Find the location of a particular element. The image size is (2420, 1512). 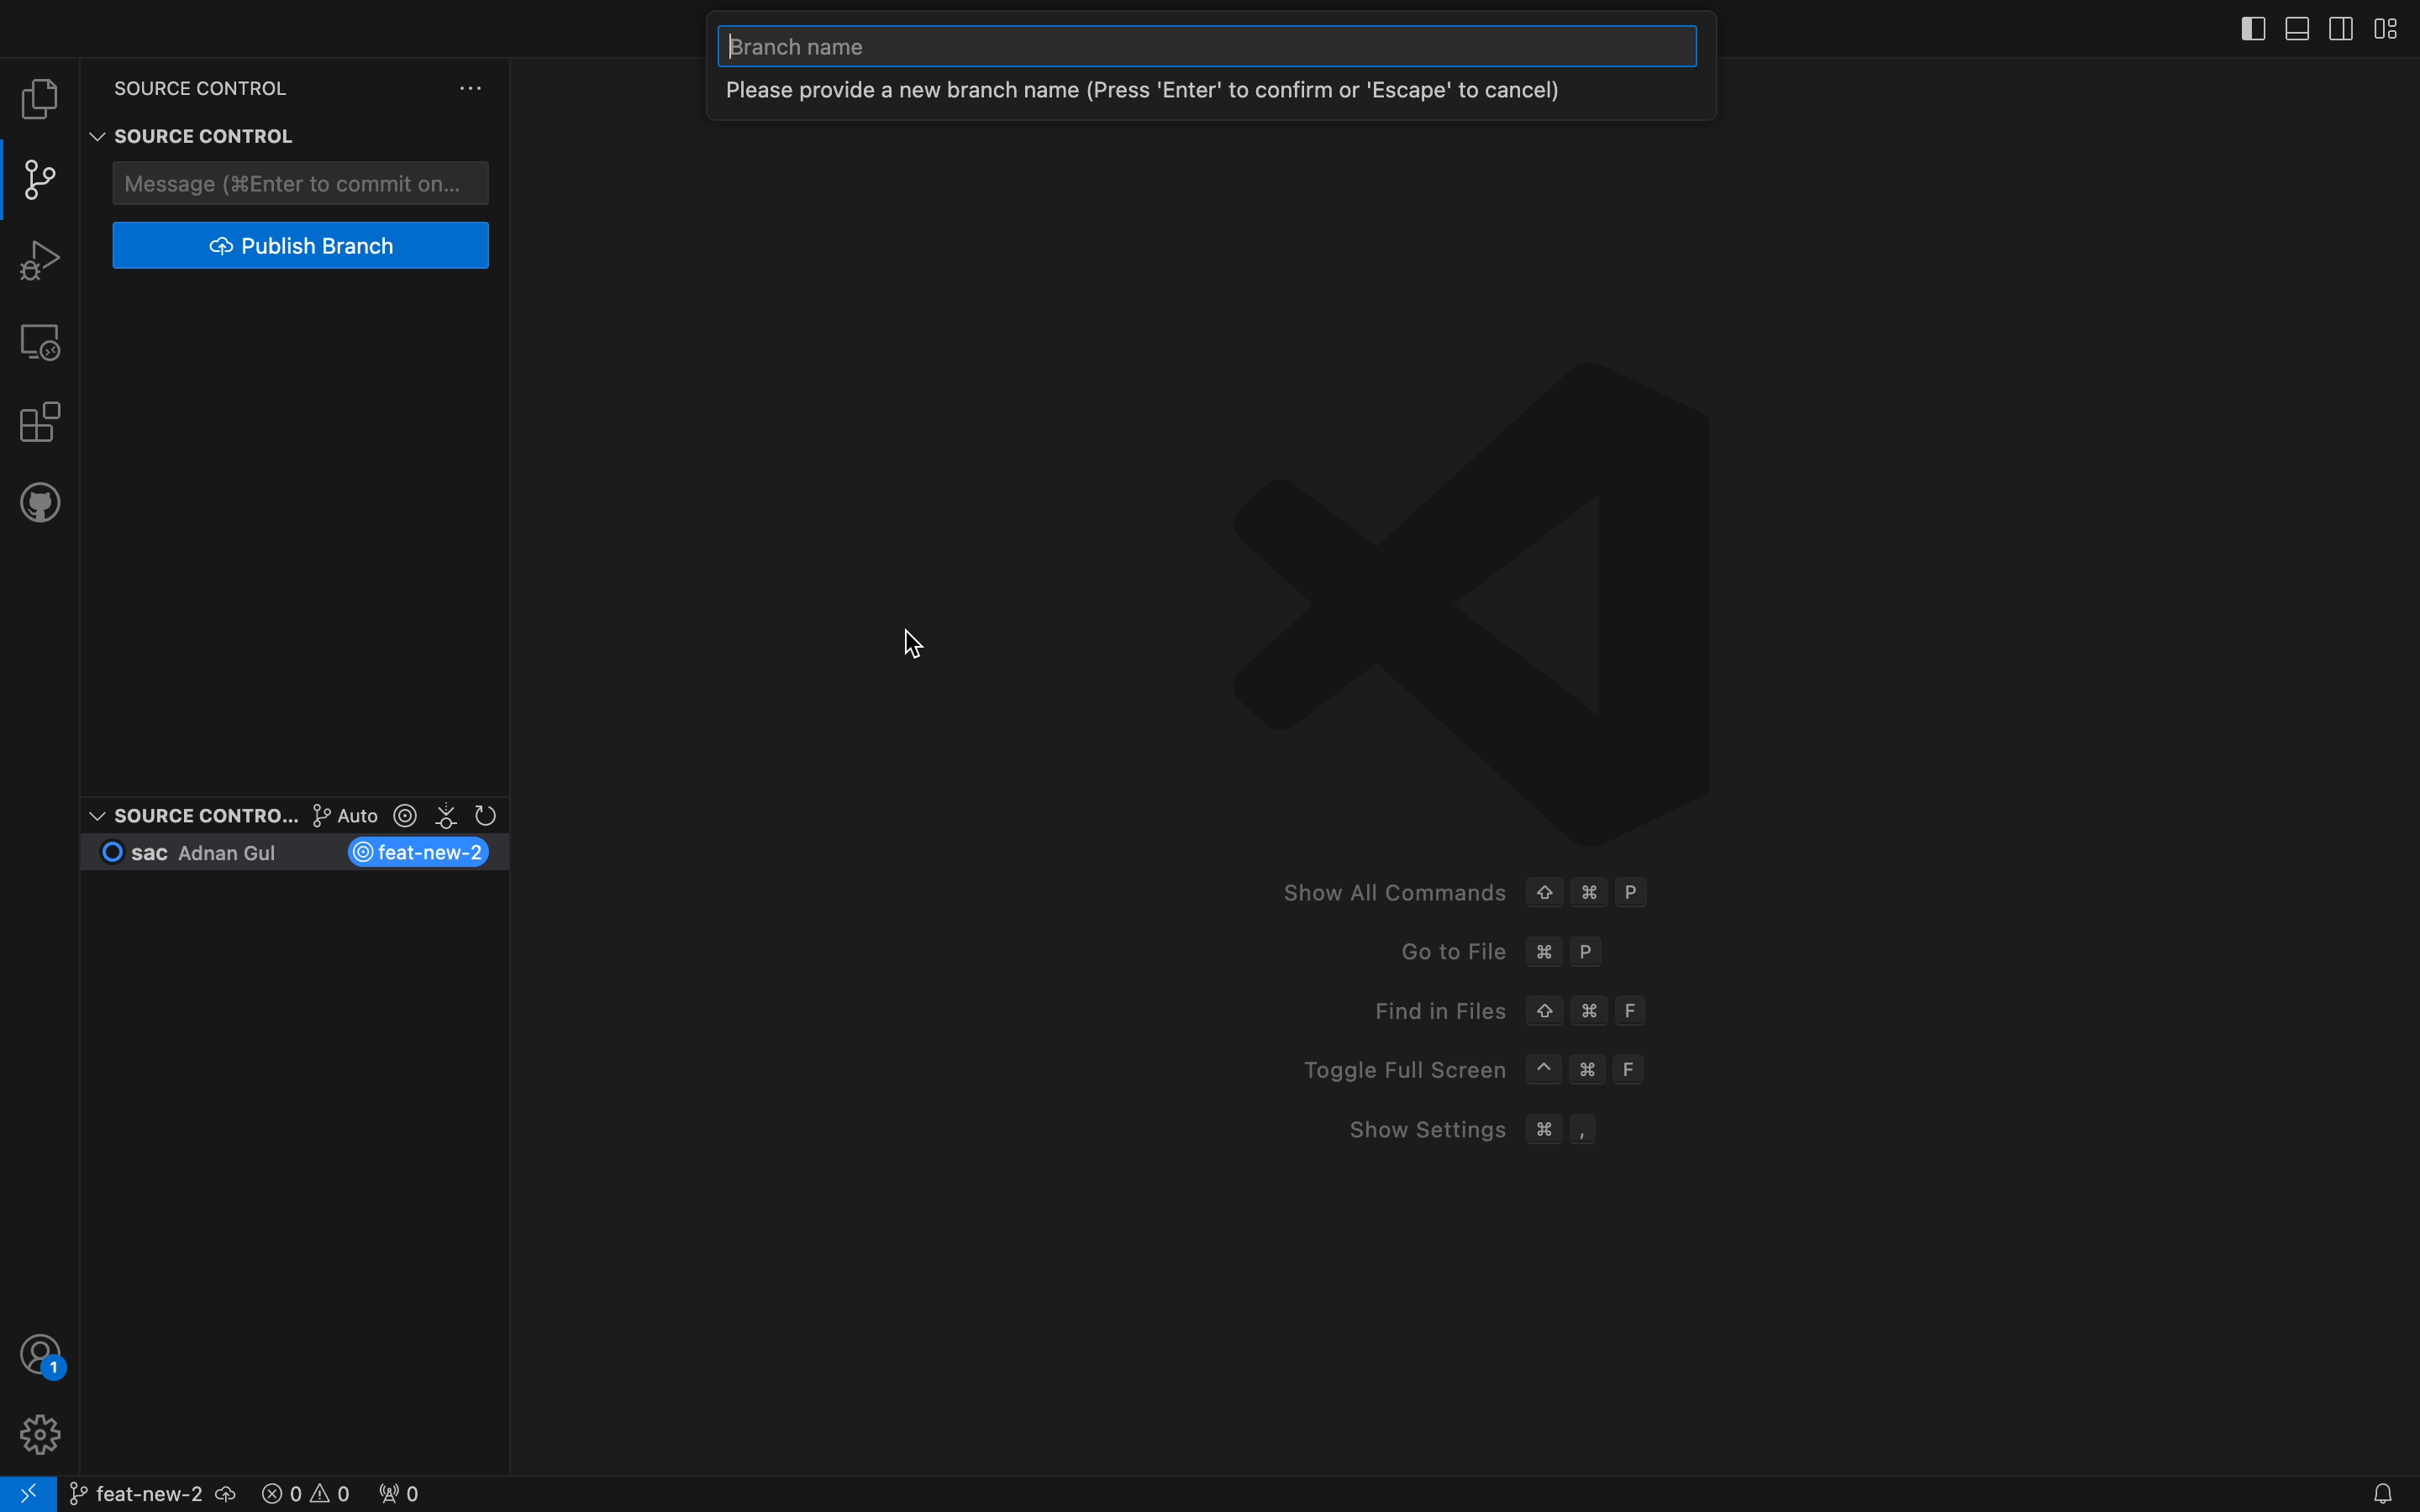

layouts is located at coordinates (2308, 26).